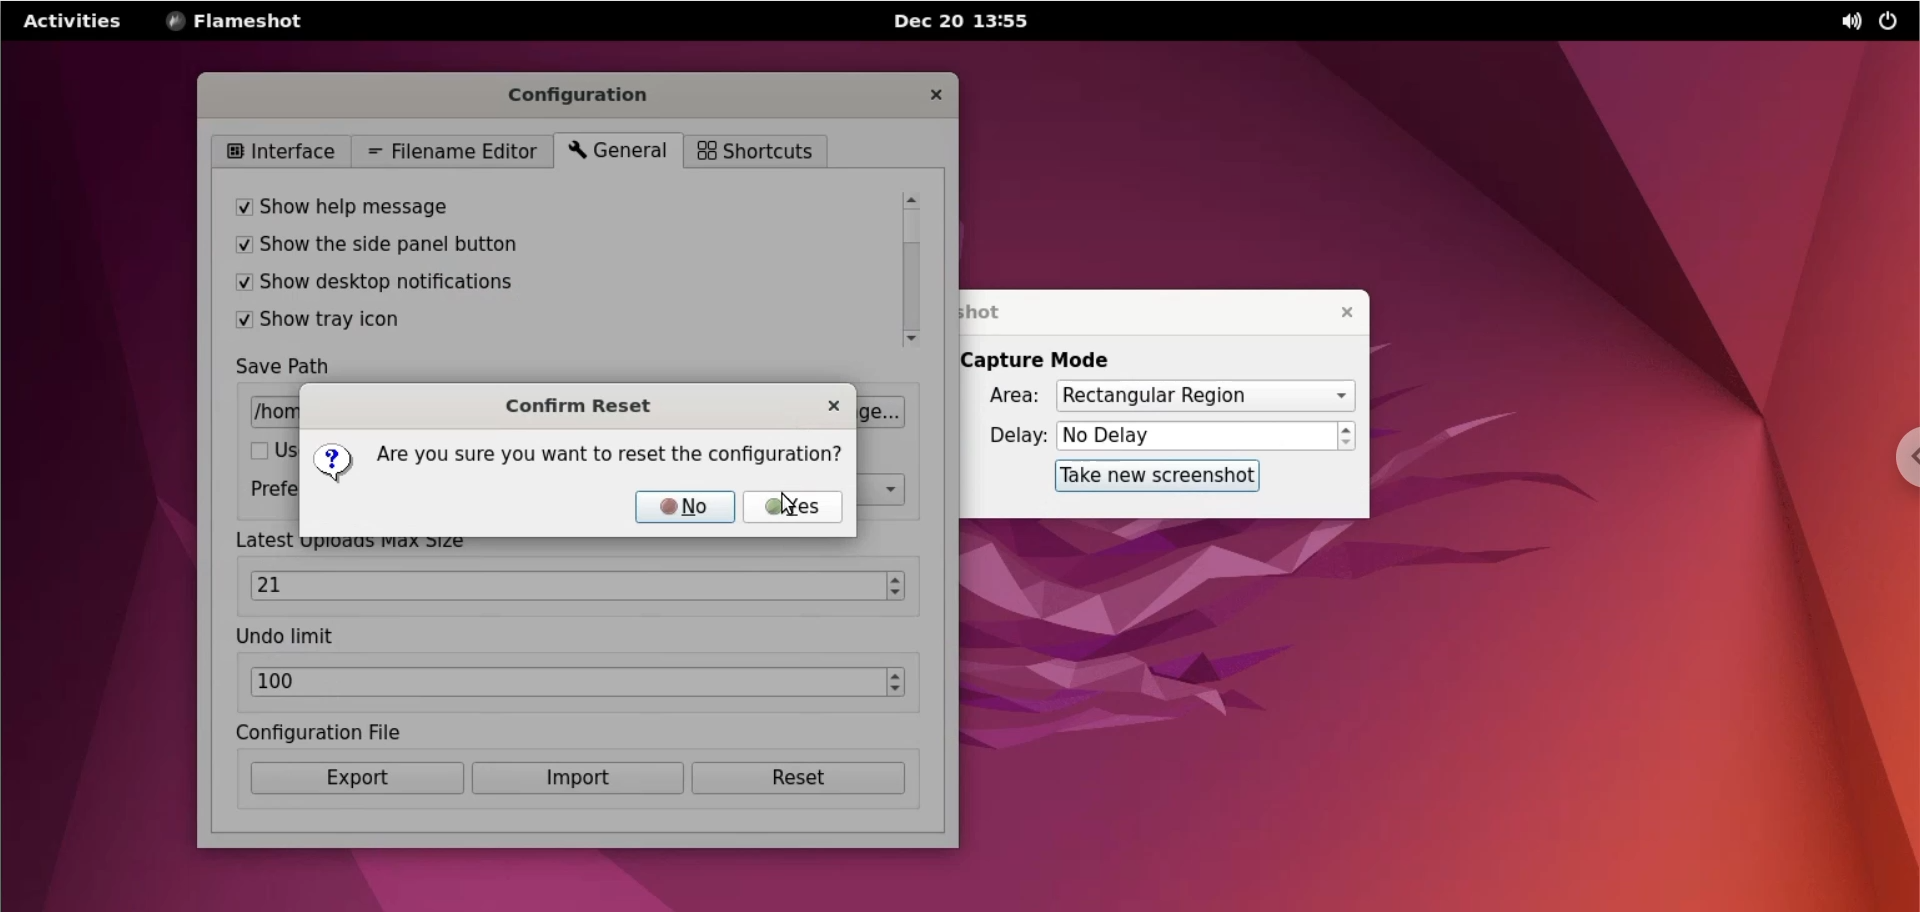 The image size is (1920, 912). I want to click on save path, so click(299, 363).